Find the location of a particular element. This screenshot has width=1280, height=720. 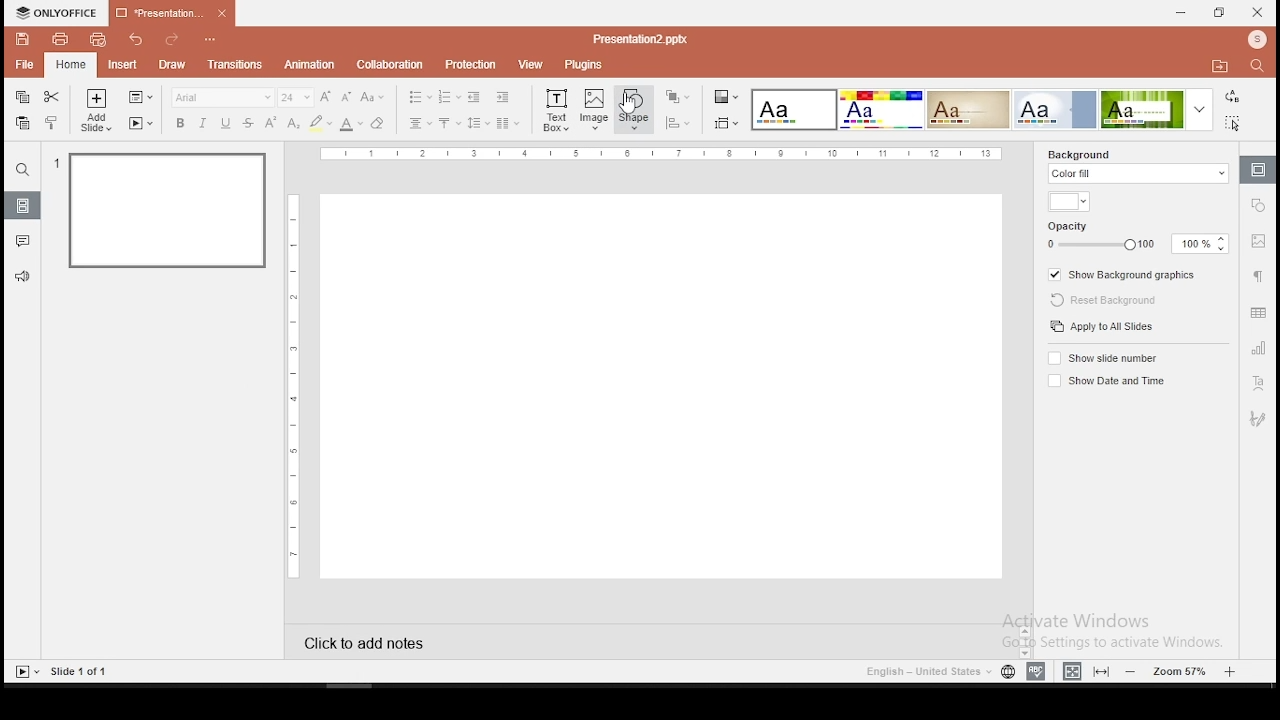

cut is located at coordinates (51, 97).